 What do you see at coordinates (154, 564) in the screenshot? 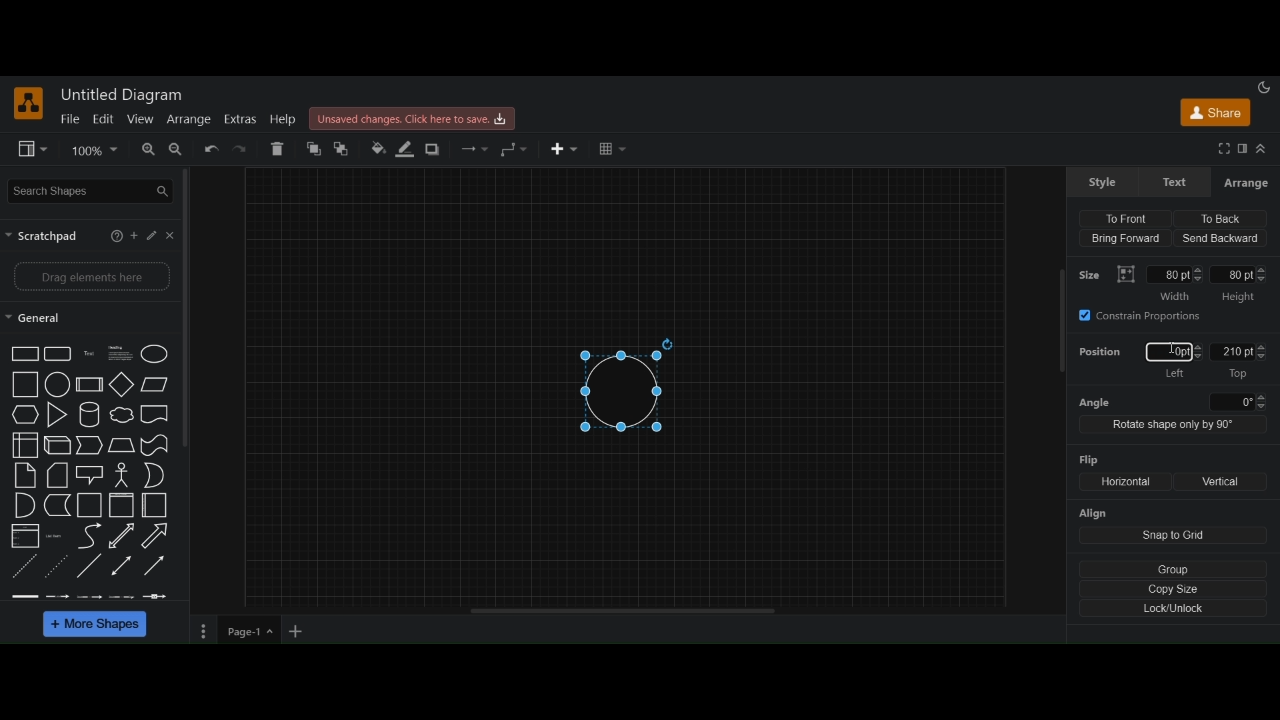
I see `1 side arrow` at bounding box center [154, 564].